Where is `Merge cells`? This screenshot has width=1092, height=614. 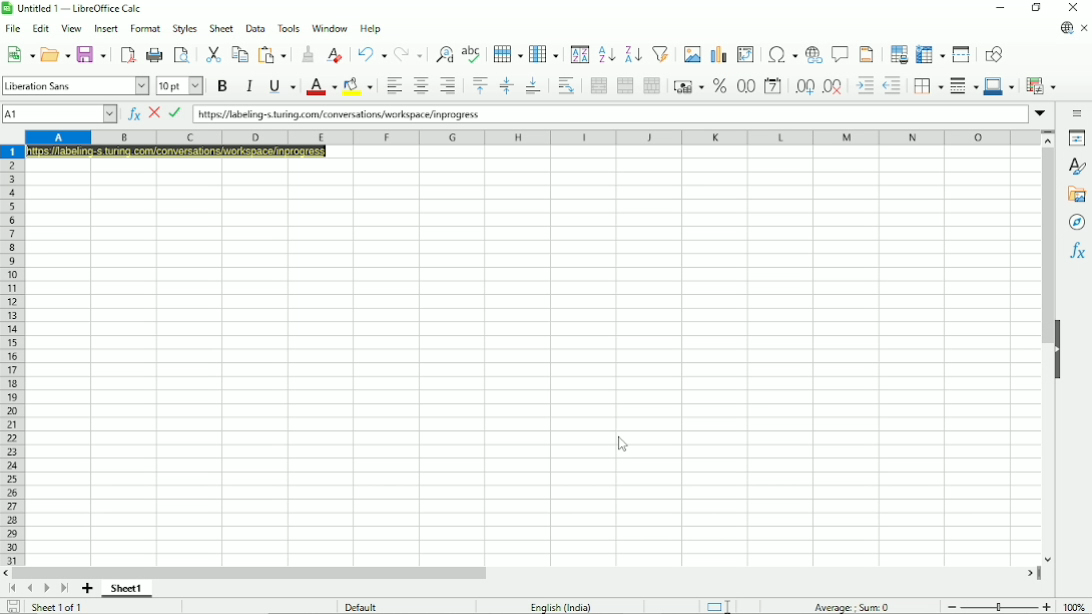
Merge cells is located at coordinates (626, 86).